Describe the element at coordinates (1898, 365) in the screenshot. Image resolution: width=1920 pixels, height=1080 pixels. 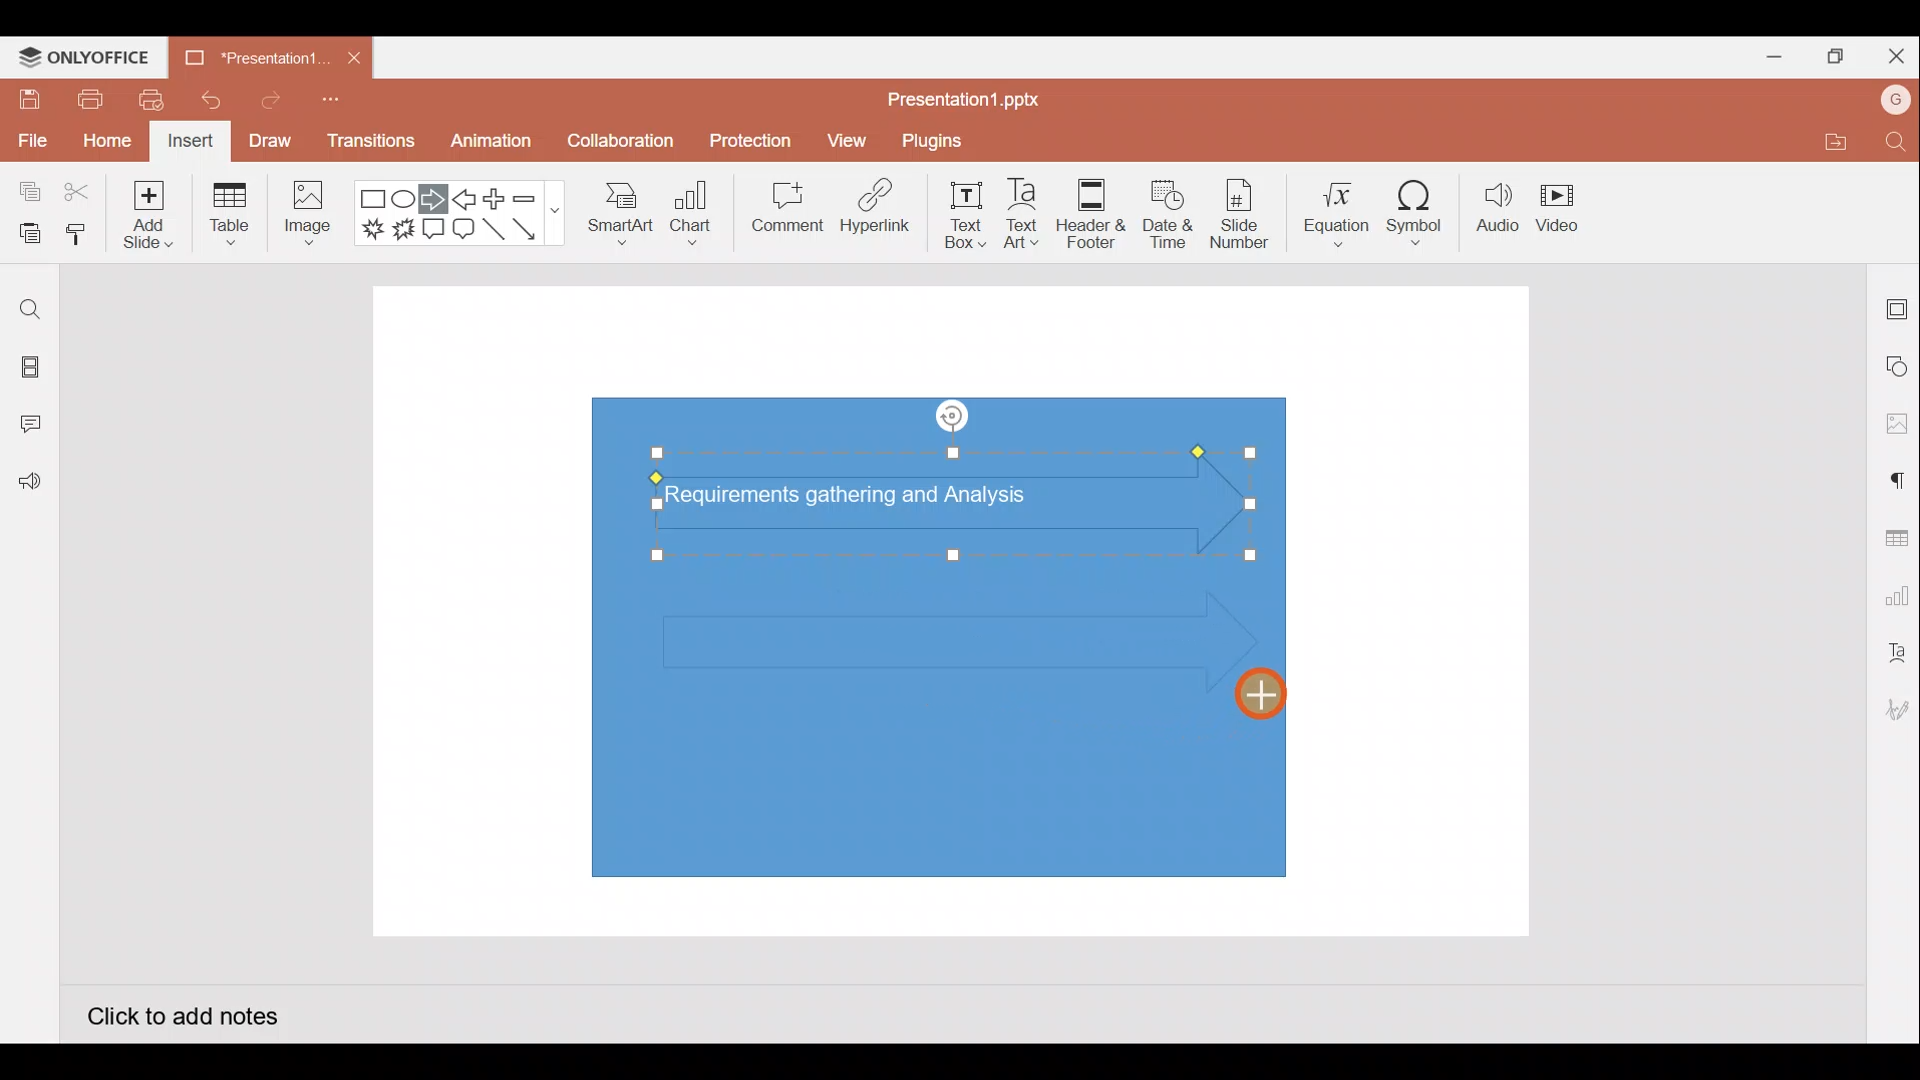
I see `Shape settings` at that location.